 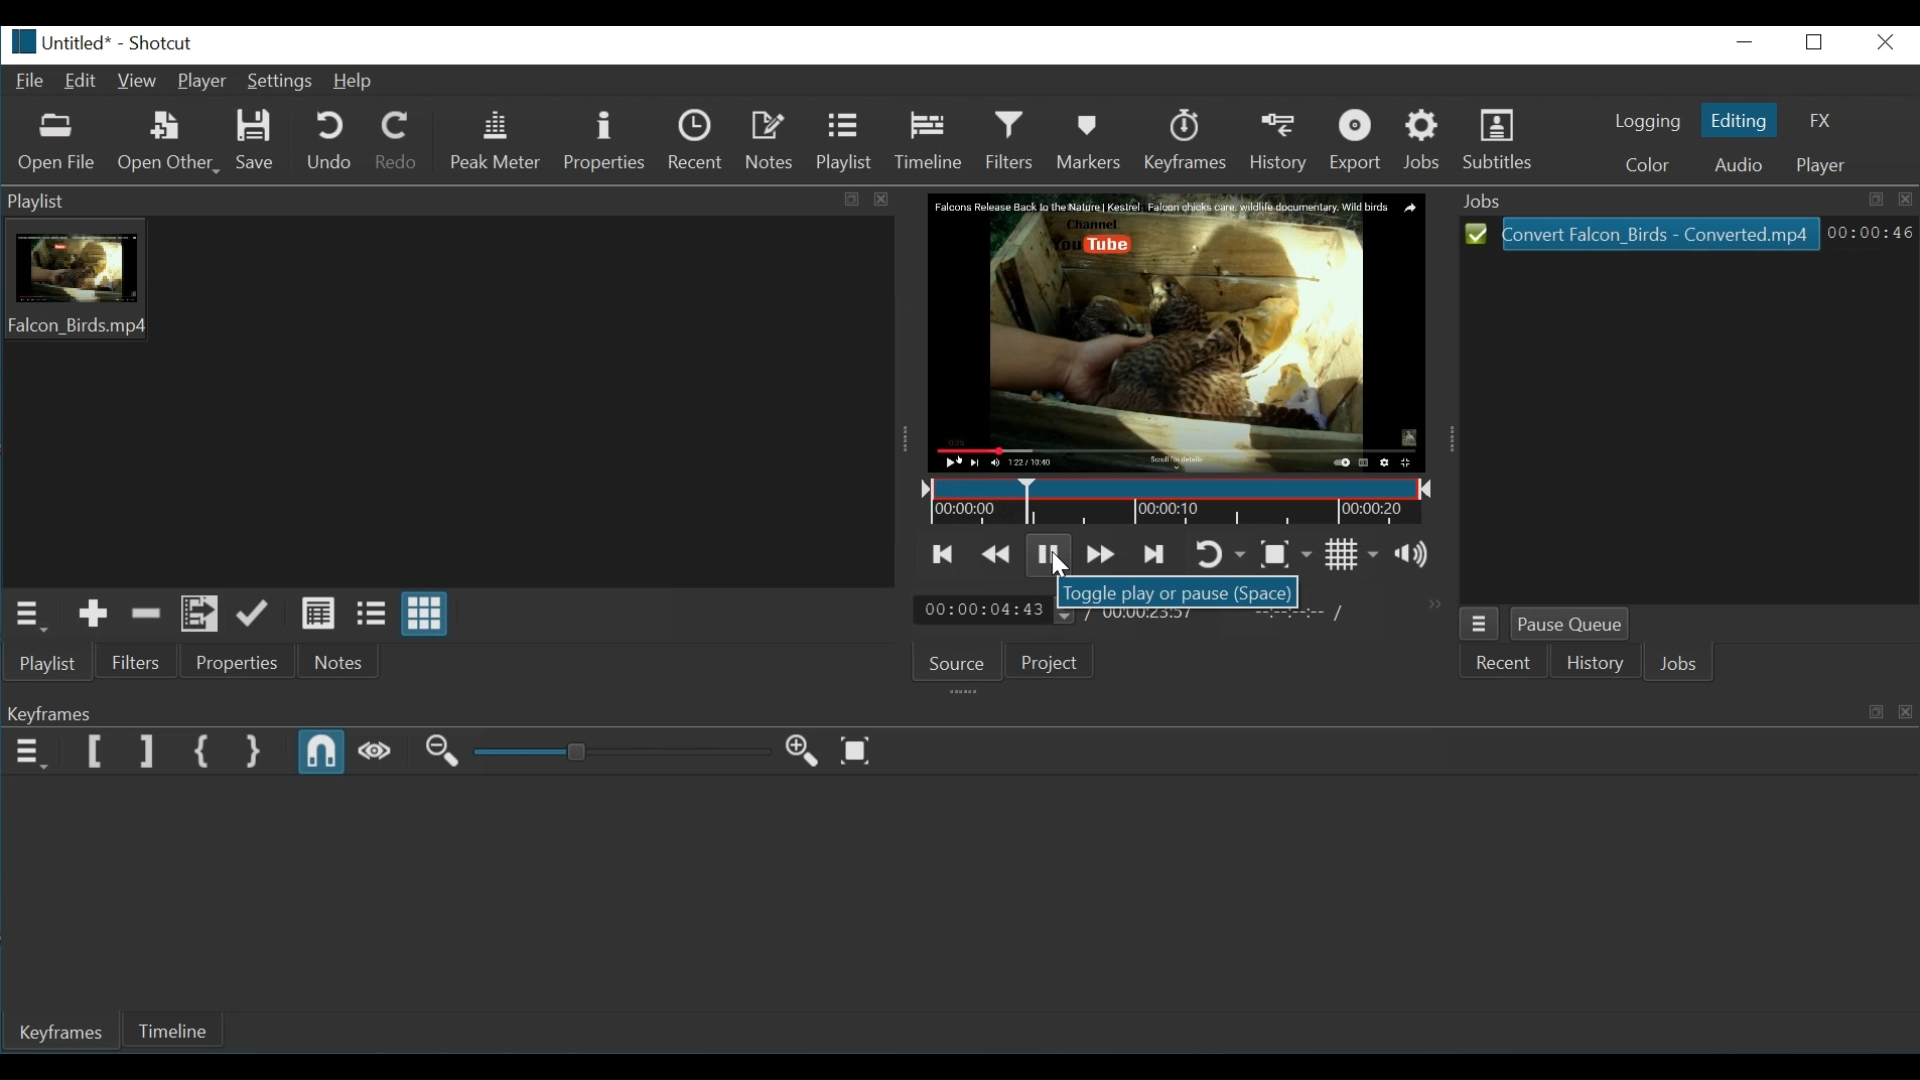 I want to click on Pause Queue, so click(x=1576, y=623).